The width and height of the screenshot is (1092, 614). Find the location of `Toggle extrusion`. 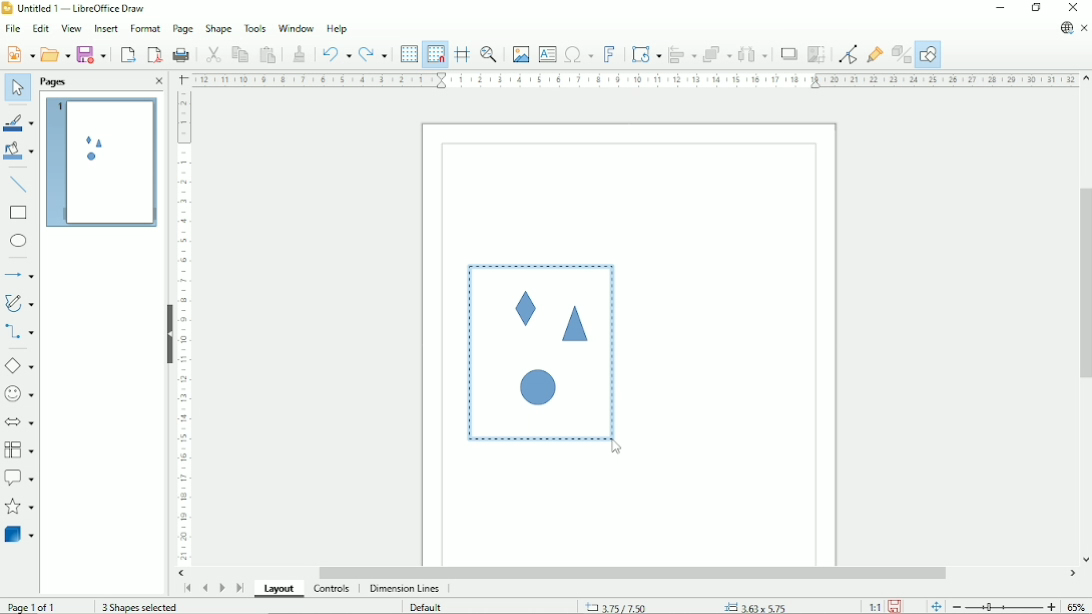

Toggle extrusion is located at coordinates (901, 55).